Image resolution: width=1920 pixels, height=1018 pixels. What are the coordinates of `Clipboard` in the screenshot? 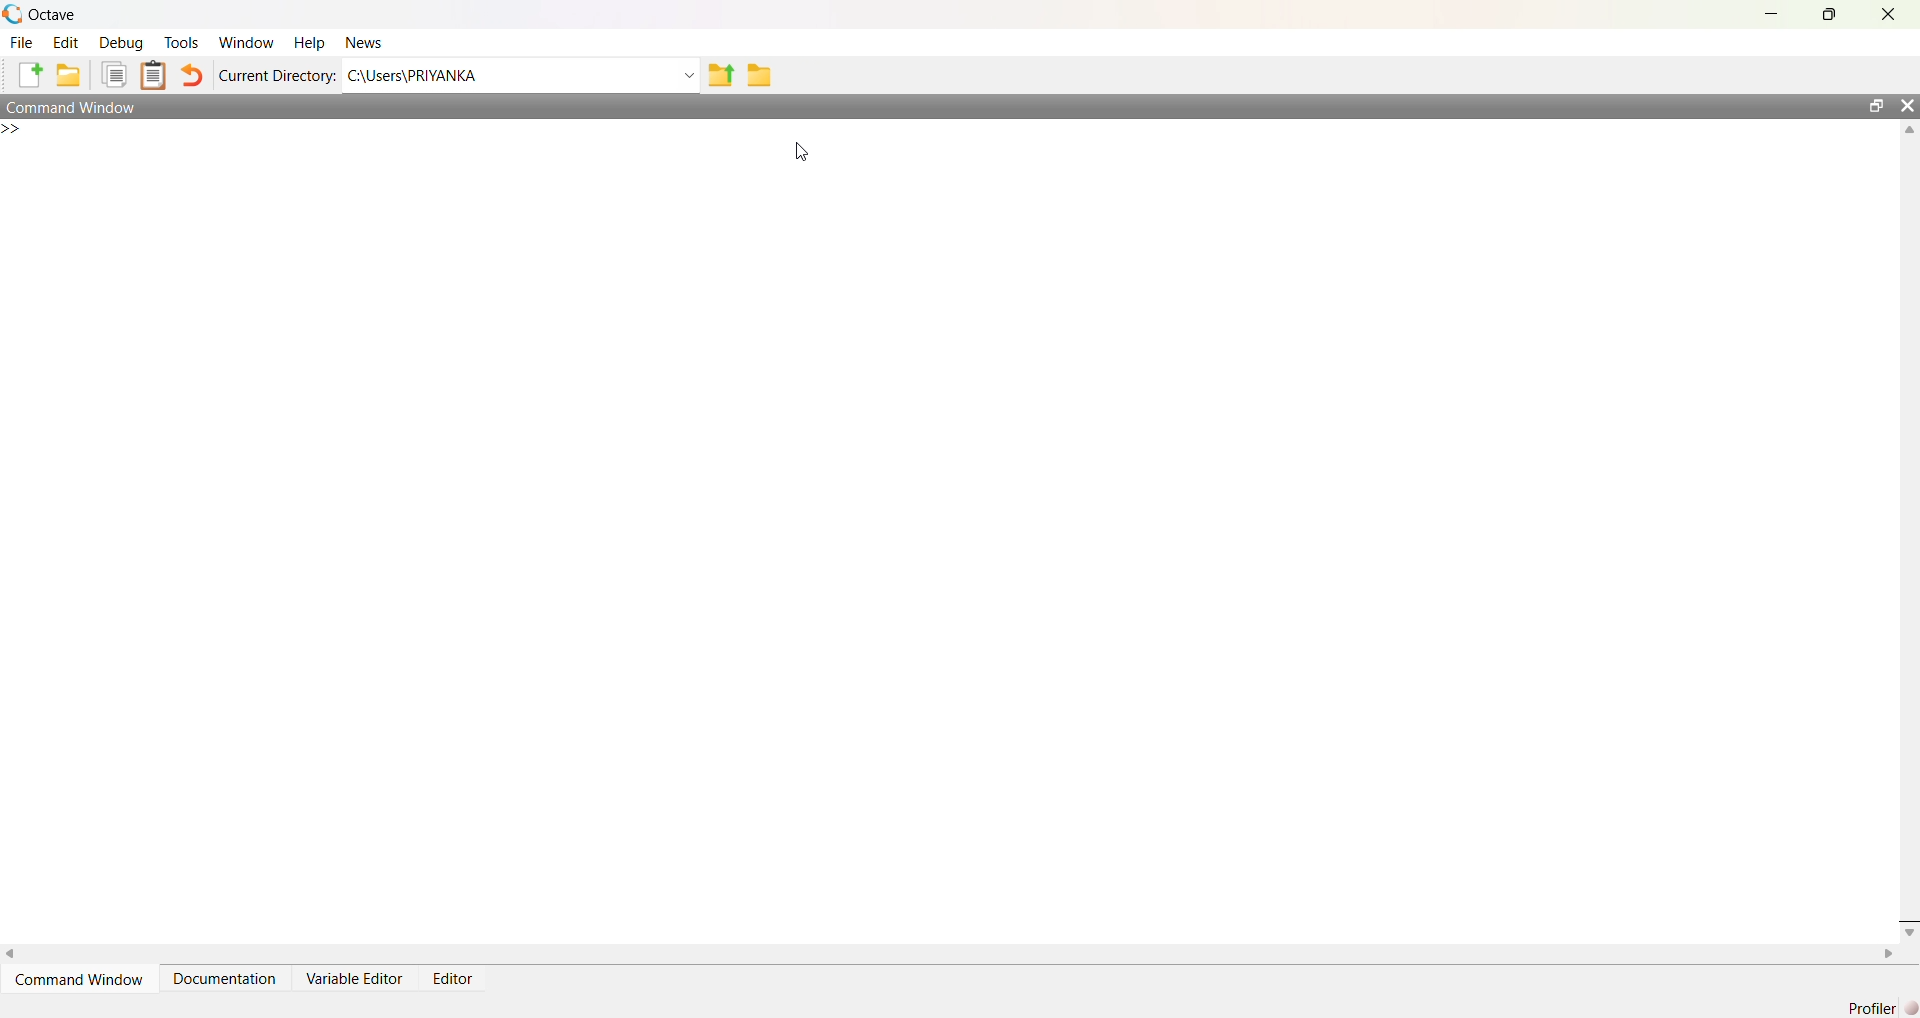 It's located at (154, 75).